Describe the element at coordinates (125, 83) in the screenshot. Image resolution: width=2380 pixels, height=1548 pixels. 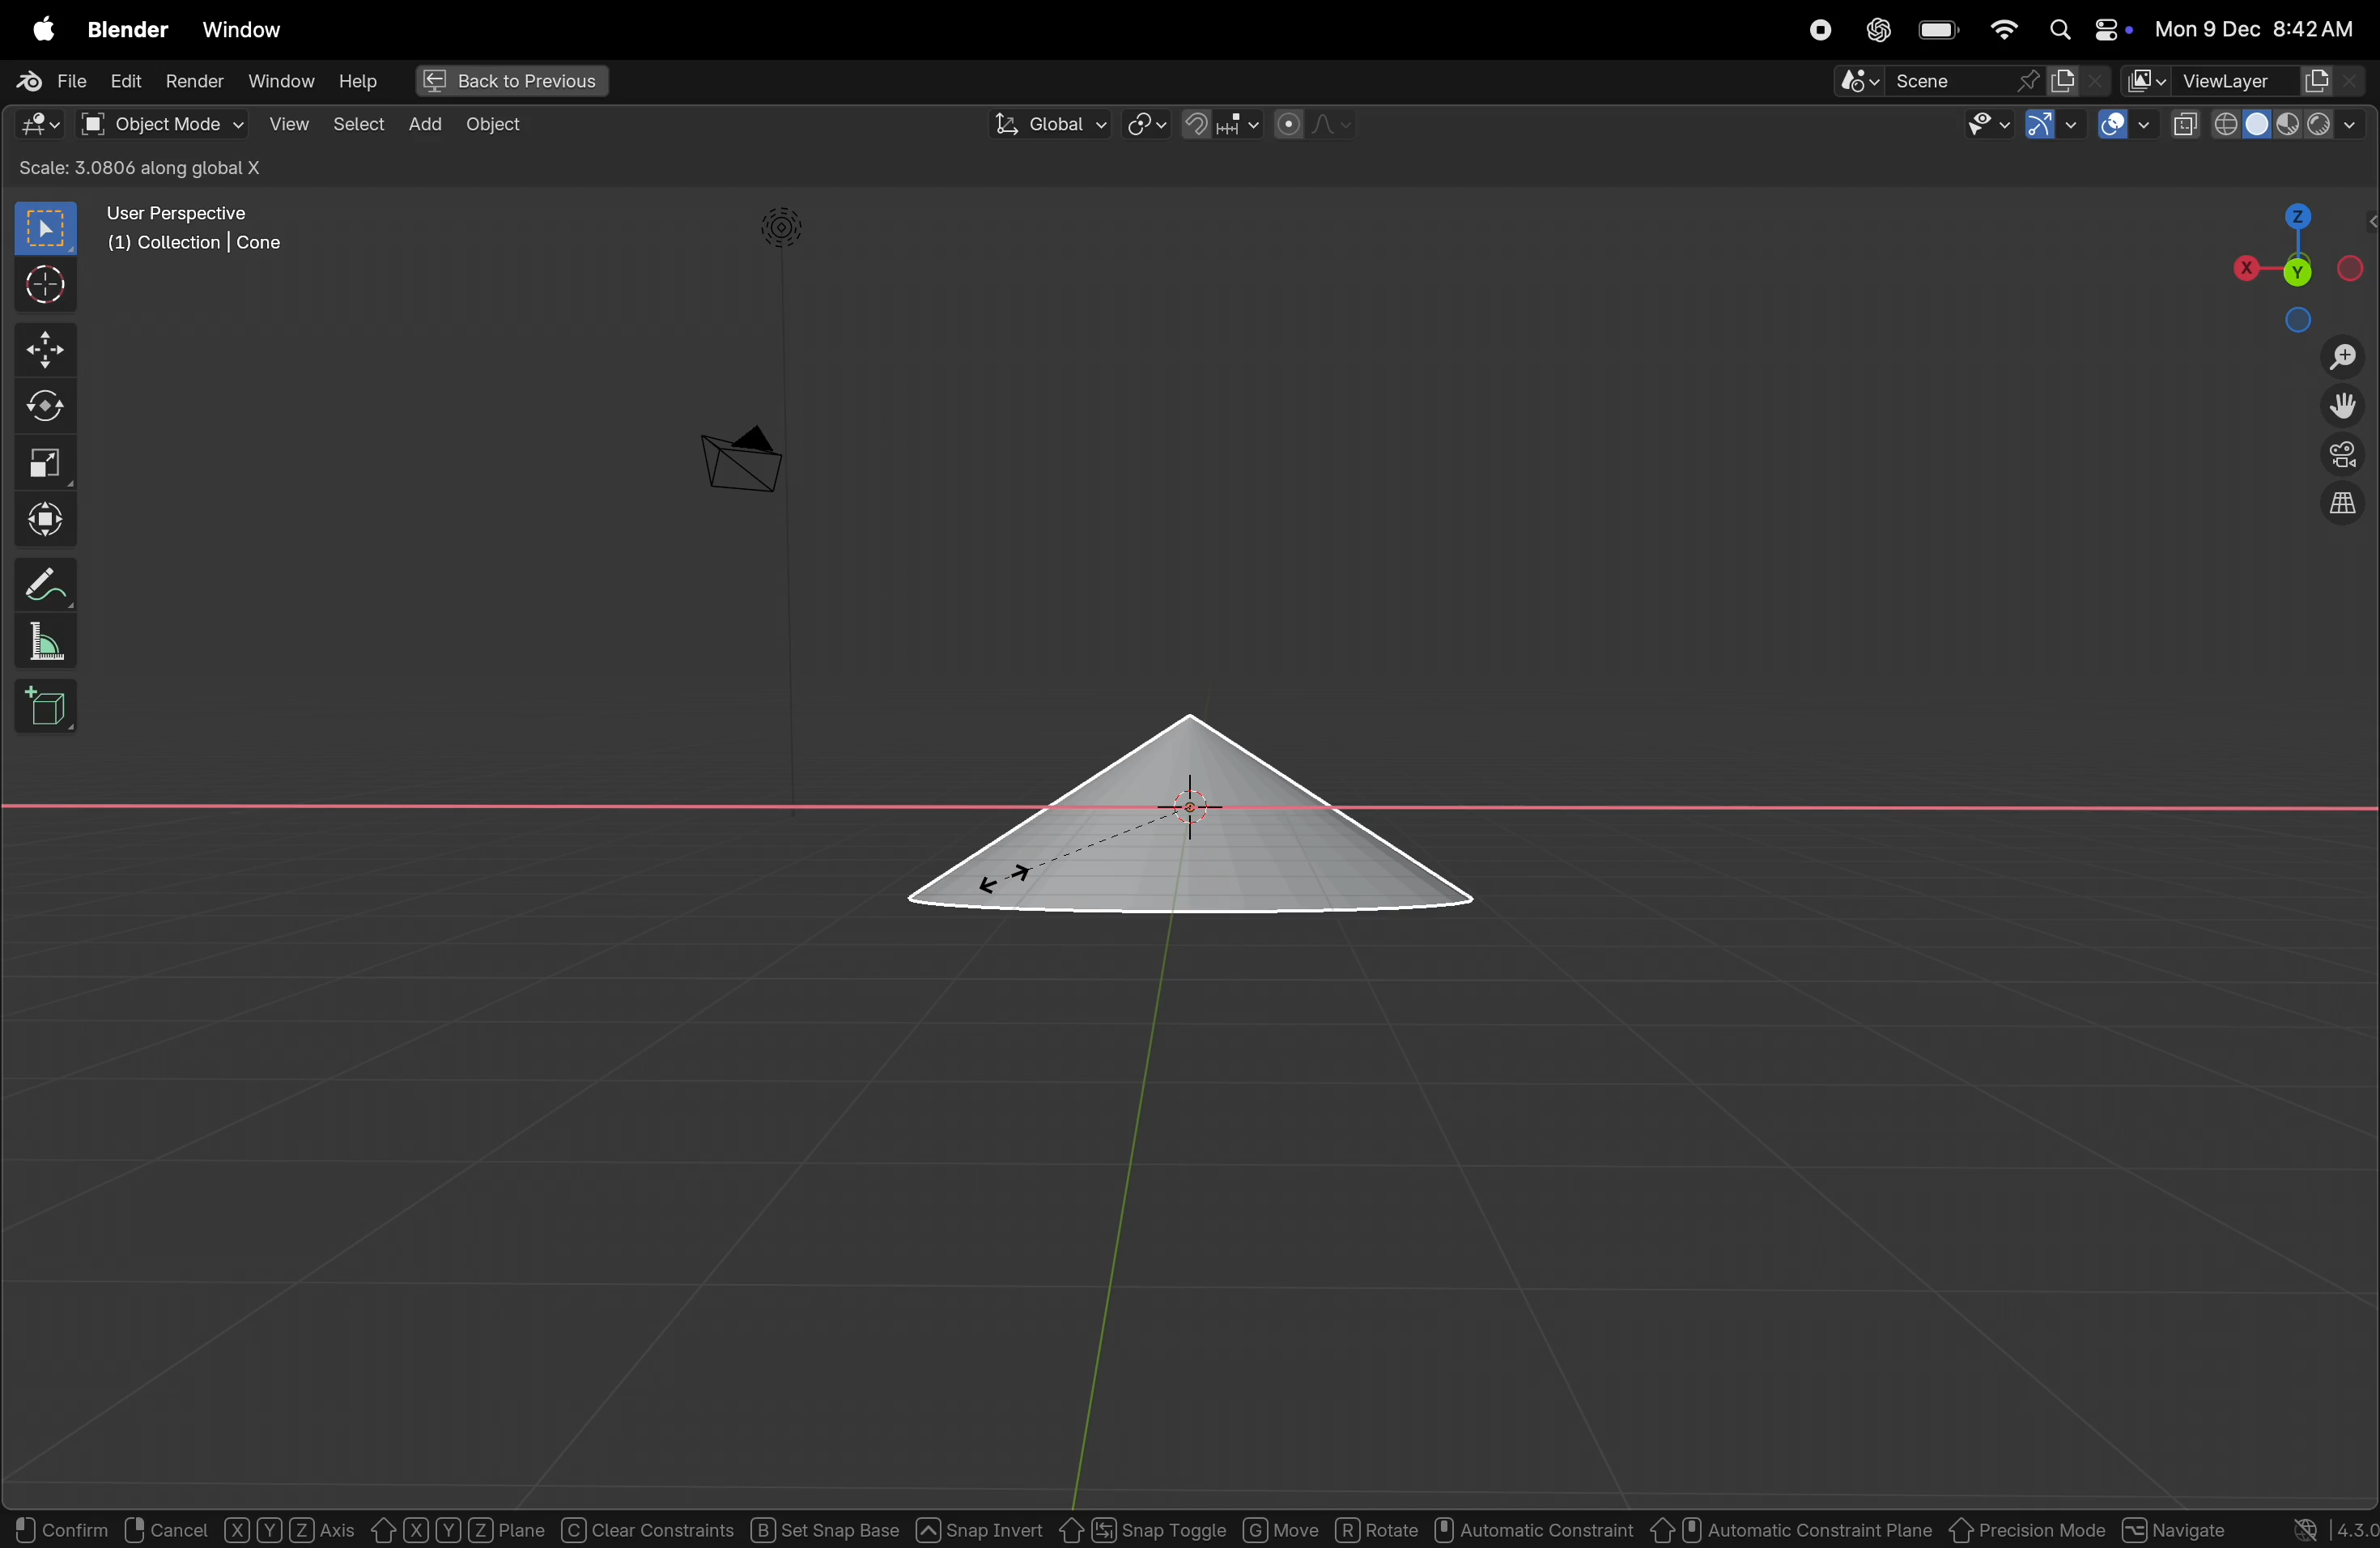
I see `Edit` at that location.